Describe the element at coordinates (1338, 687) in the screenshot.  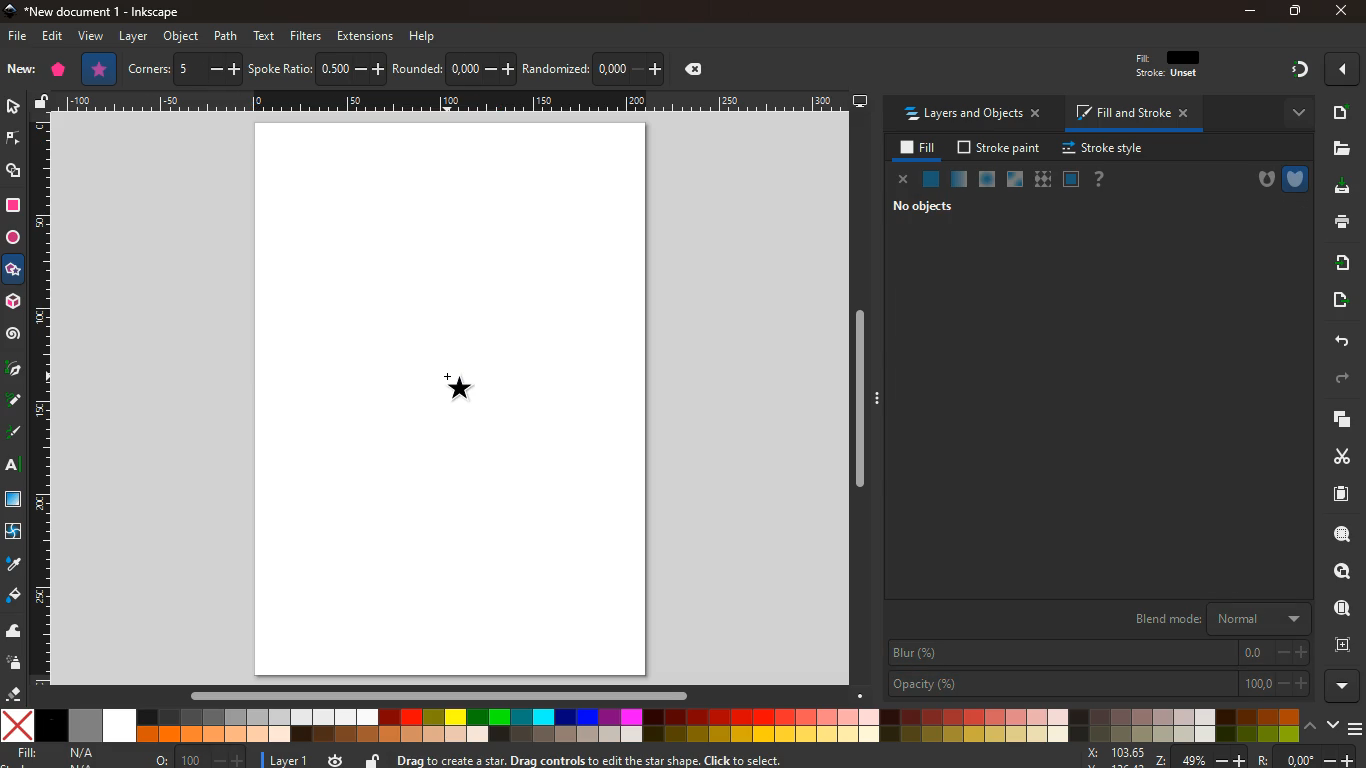
I see `more` at that location.